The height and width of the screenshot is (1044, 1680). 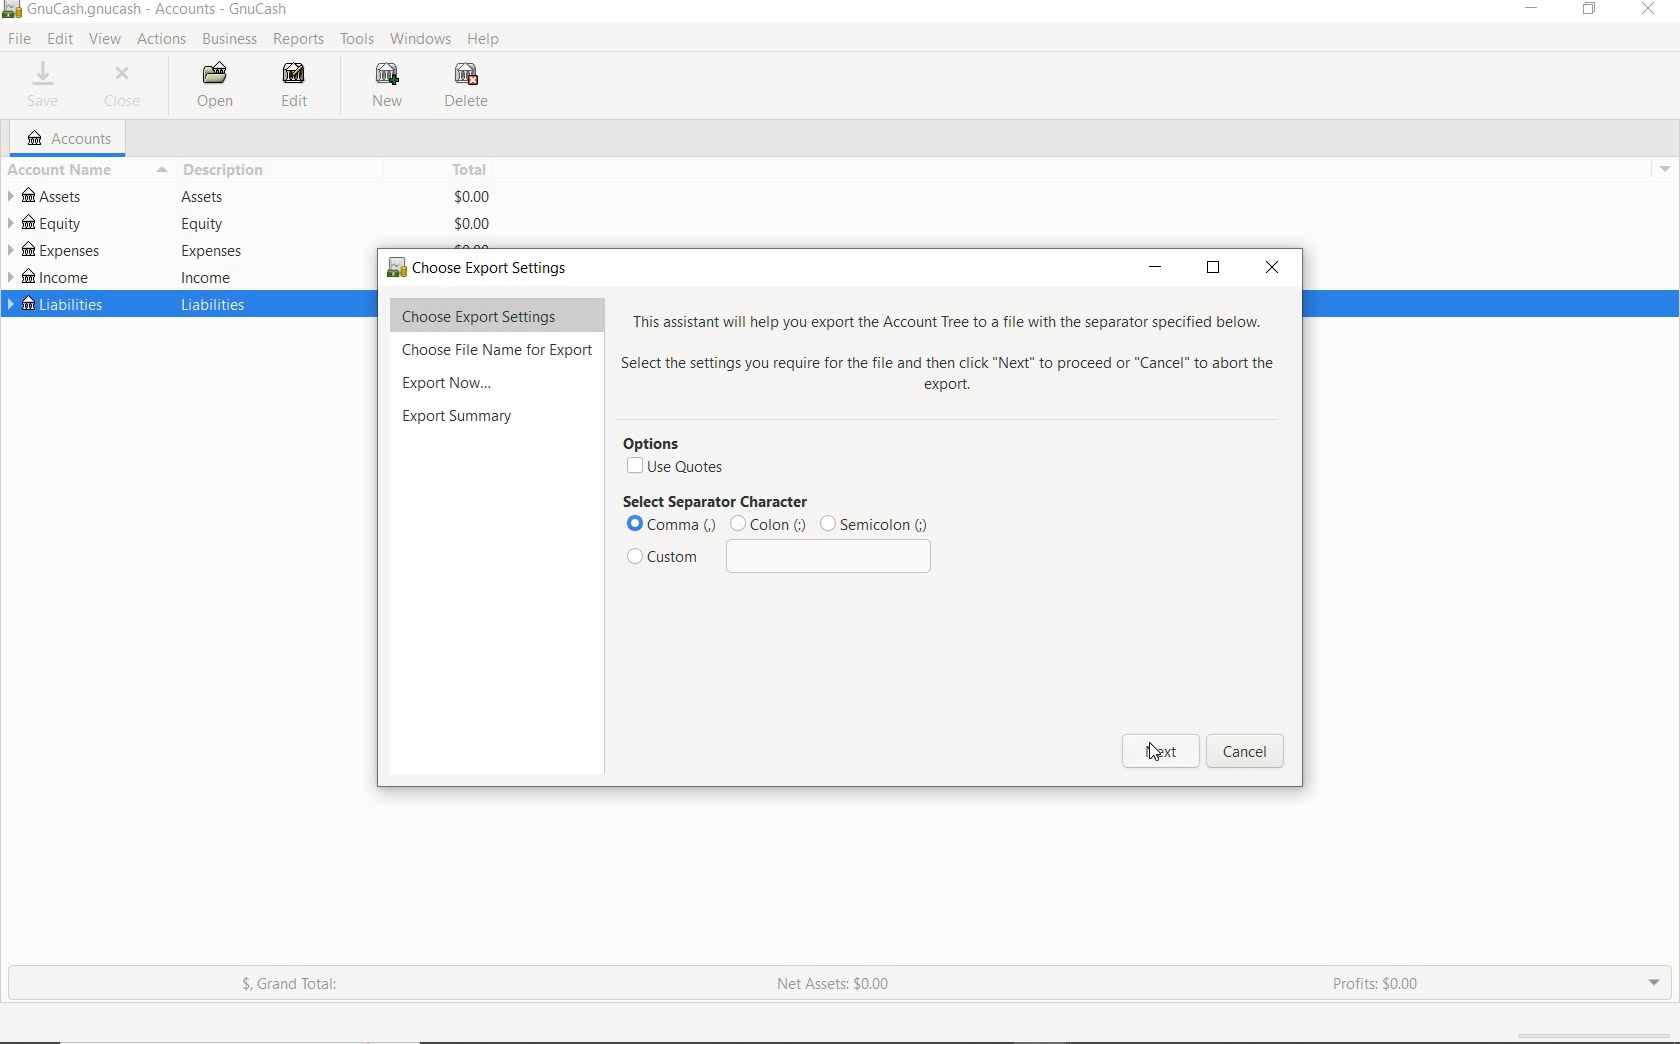 What do you see at coordinates (210, 85) in the screenshot?
I see `OPEN` at bounding box center [210, 85].